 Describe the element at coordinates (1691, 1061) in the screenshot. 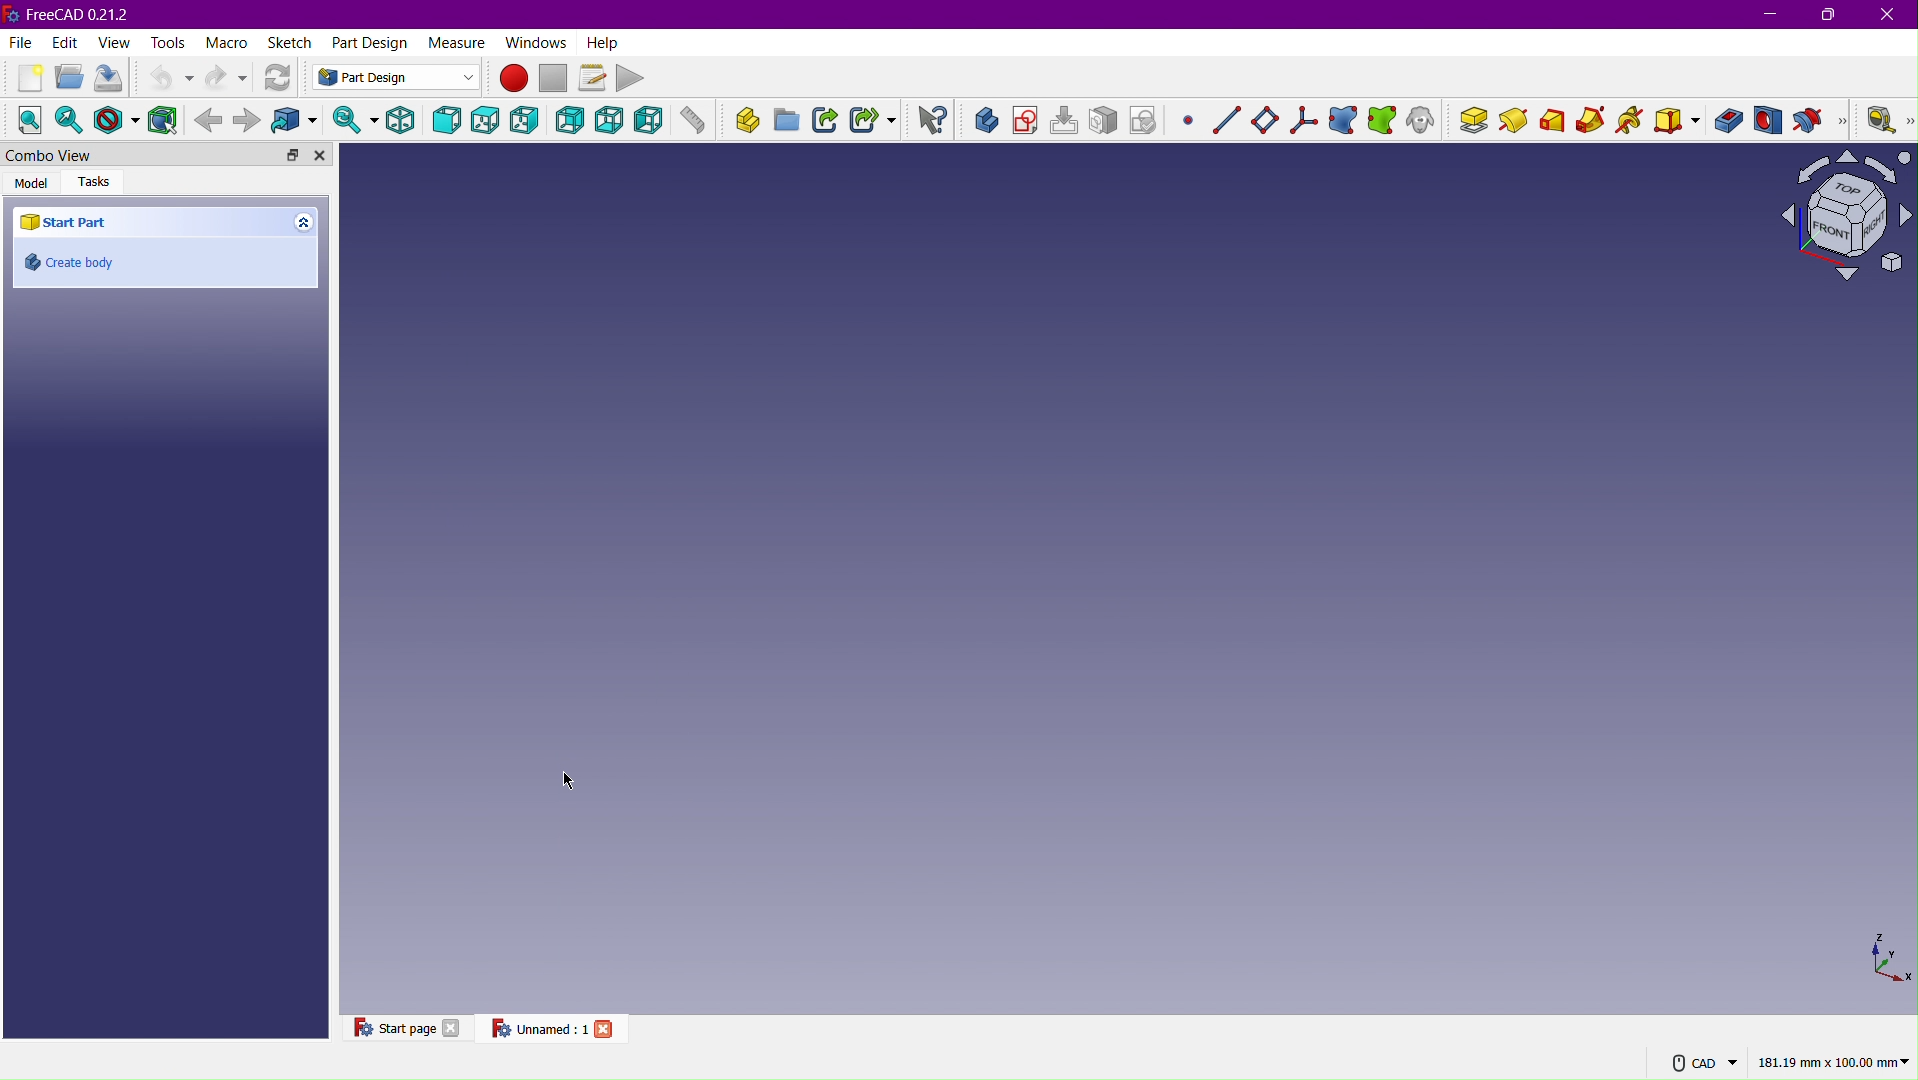

I see `CAD` at that location.